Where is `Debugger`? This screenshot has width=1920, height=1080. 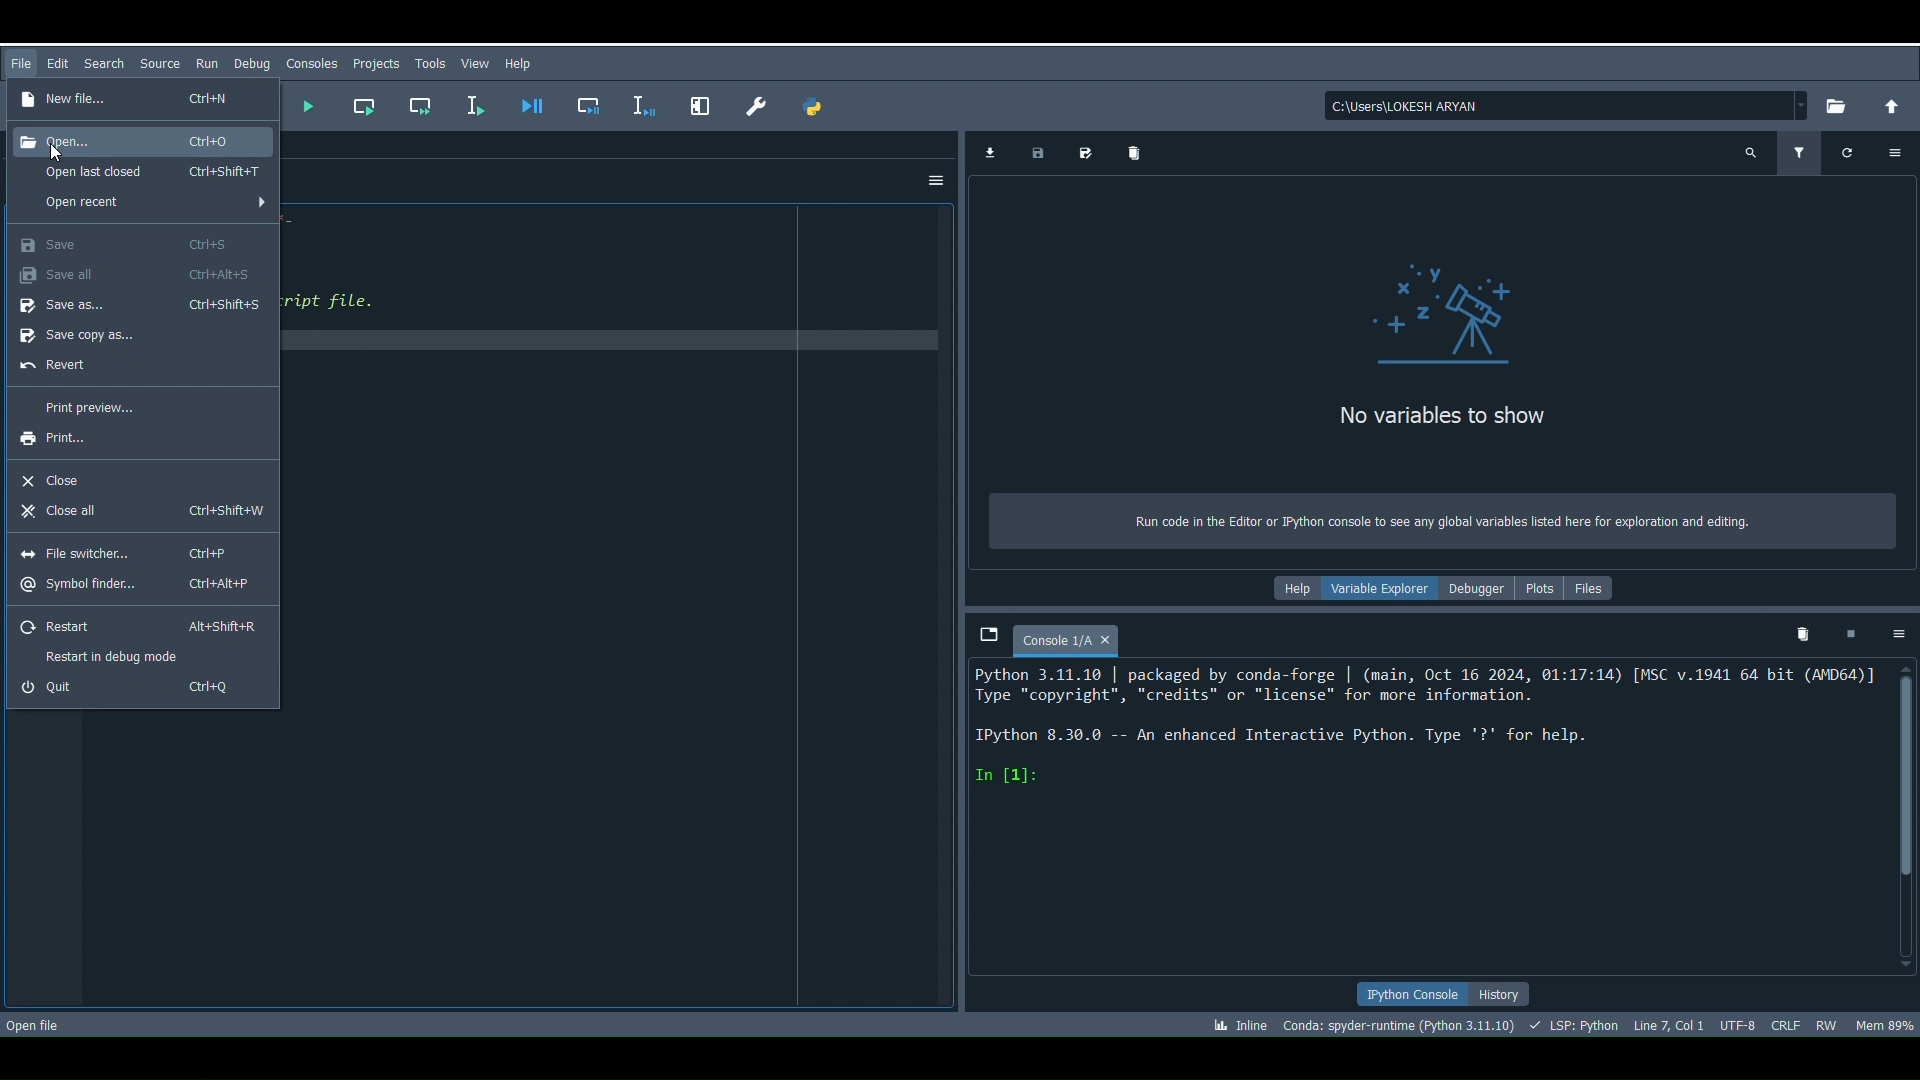
Debugger is located at coordinates (1476, 589).